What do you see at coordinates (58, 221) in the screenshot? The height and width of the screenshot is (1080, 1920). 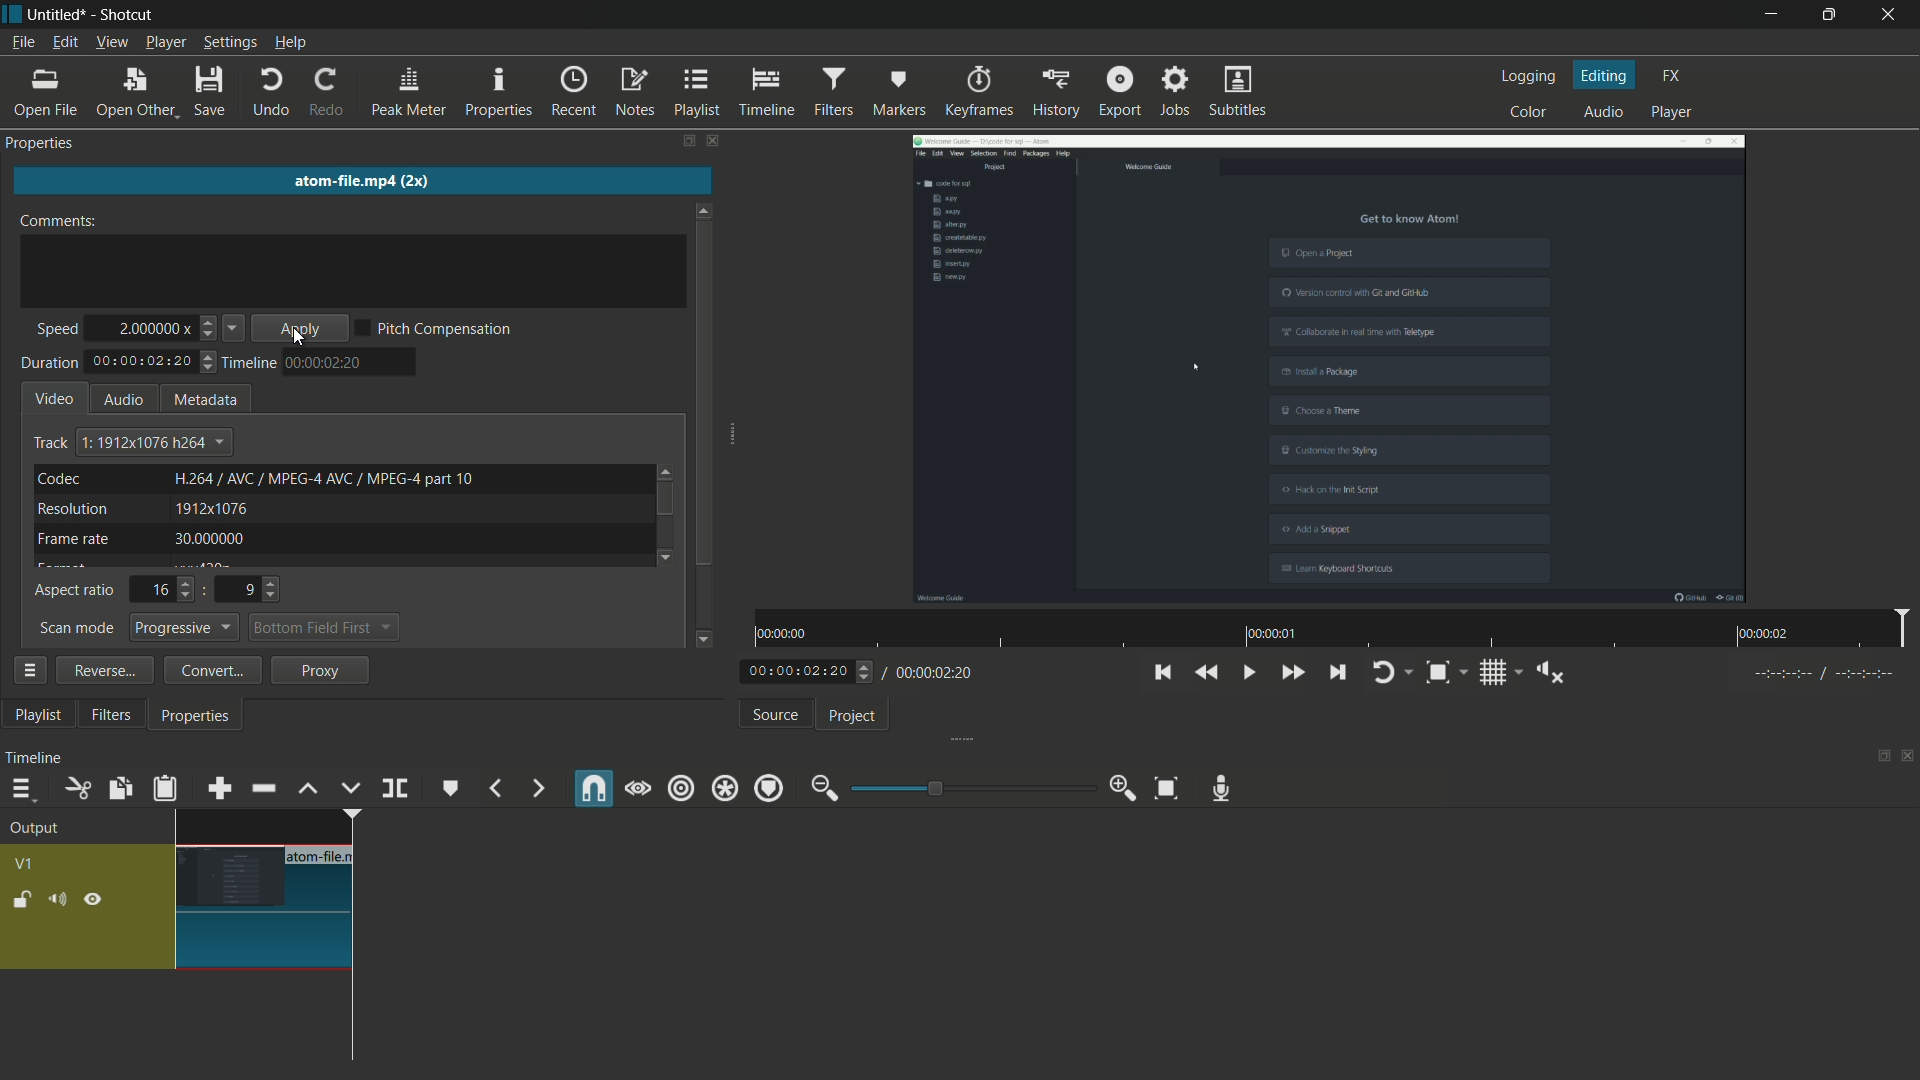 I see `comments` at bounding box center [58, 221].